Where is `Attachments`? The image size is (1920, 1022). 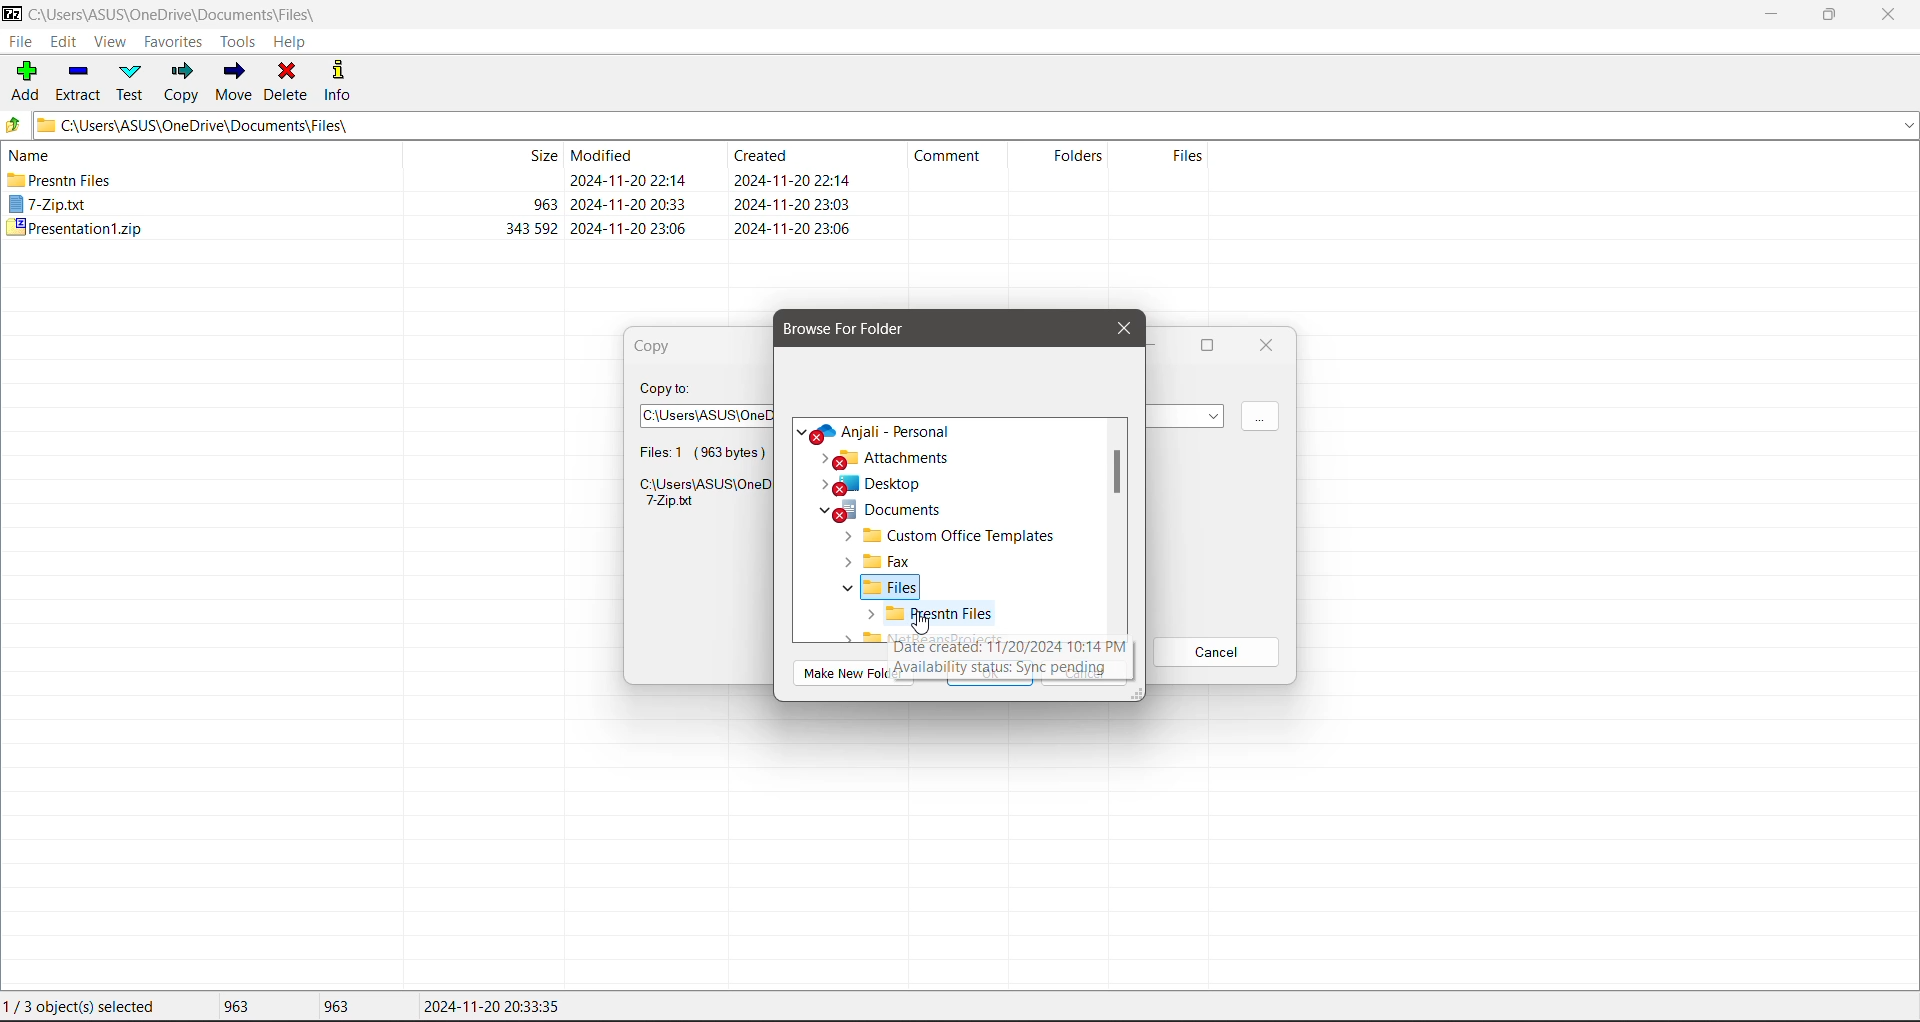
Attachments is located at coordinates (889, 458).